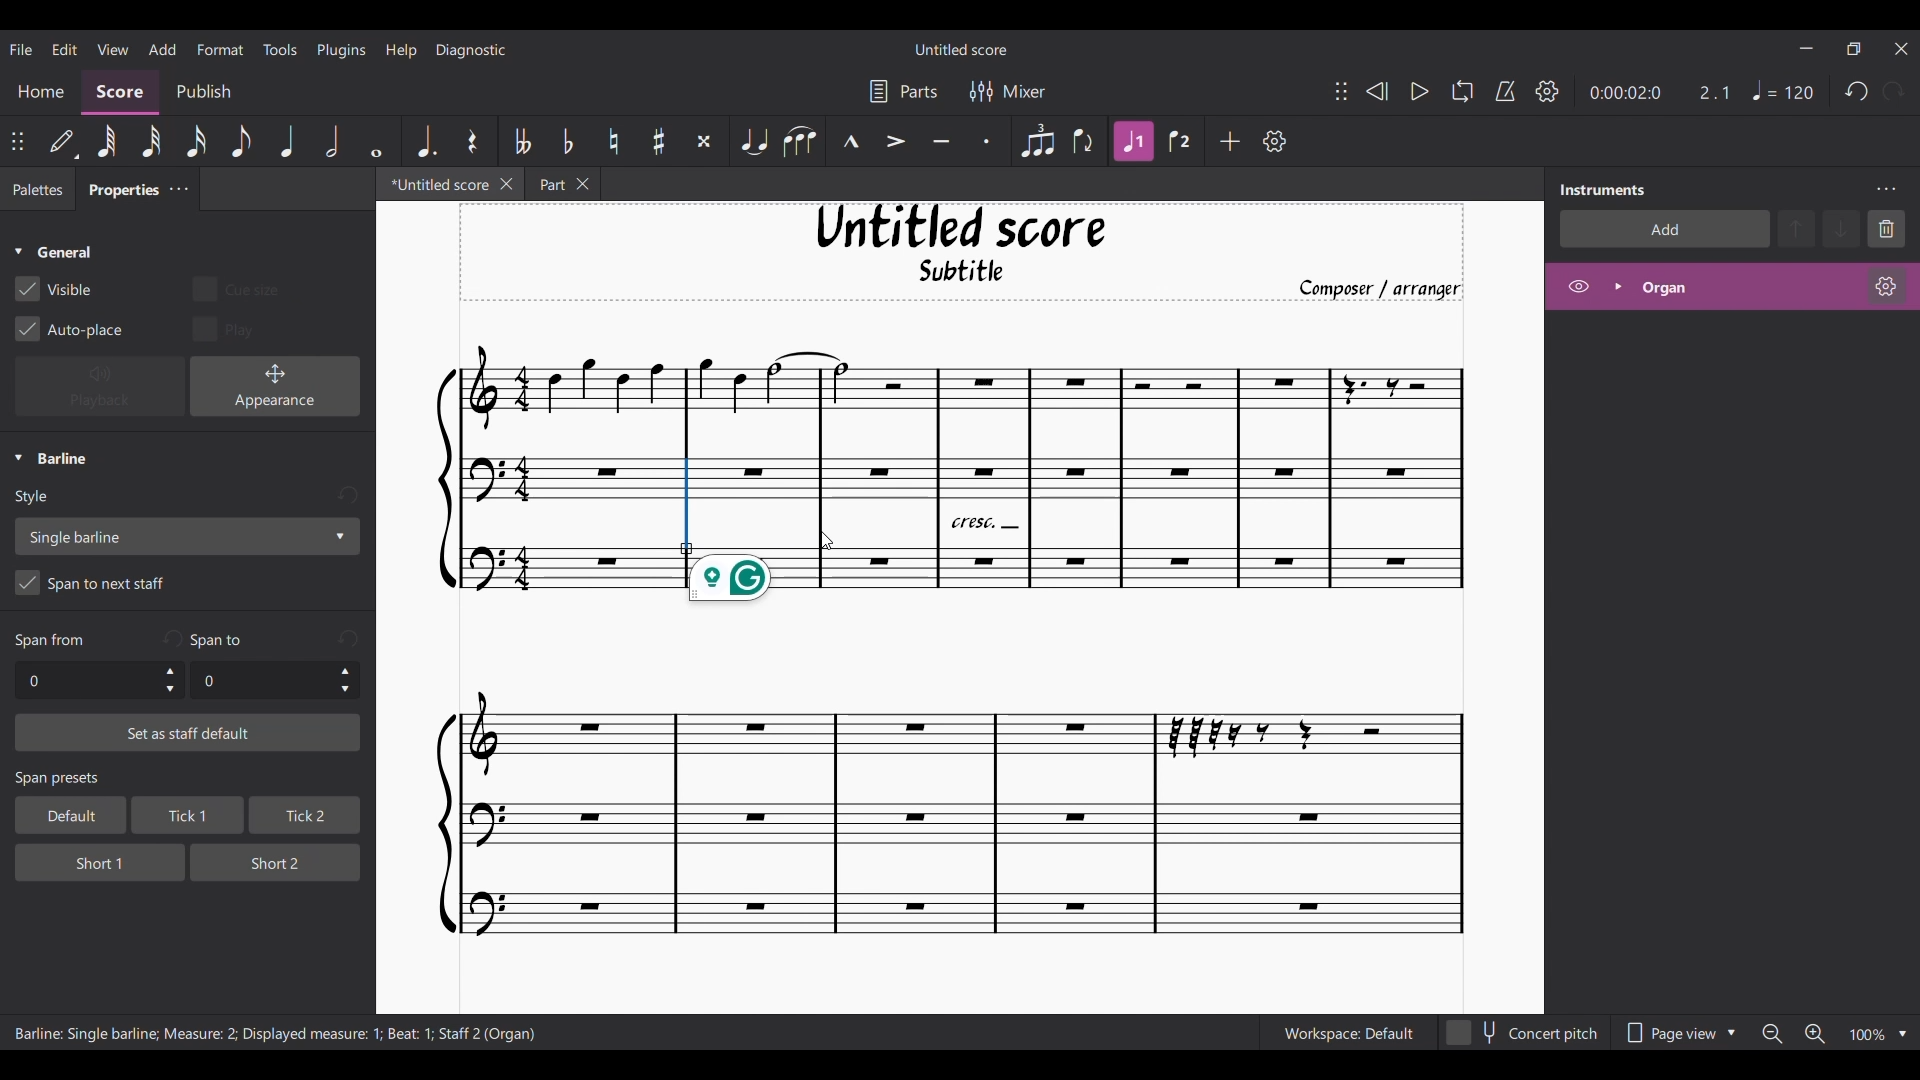  Describe the element at coordinates (64, 48) in the screenshot. I see `Edit menu` at that location.